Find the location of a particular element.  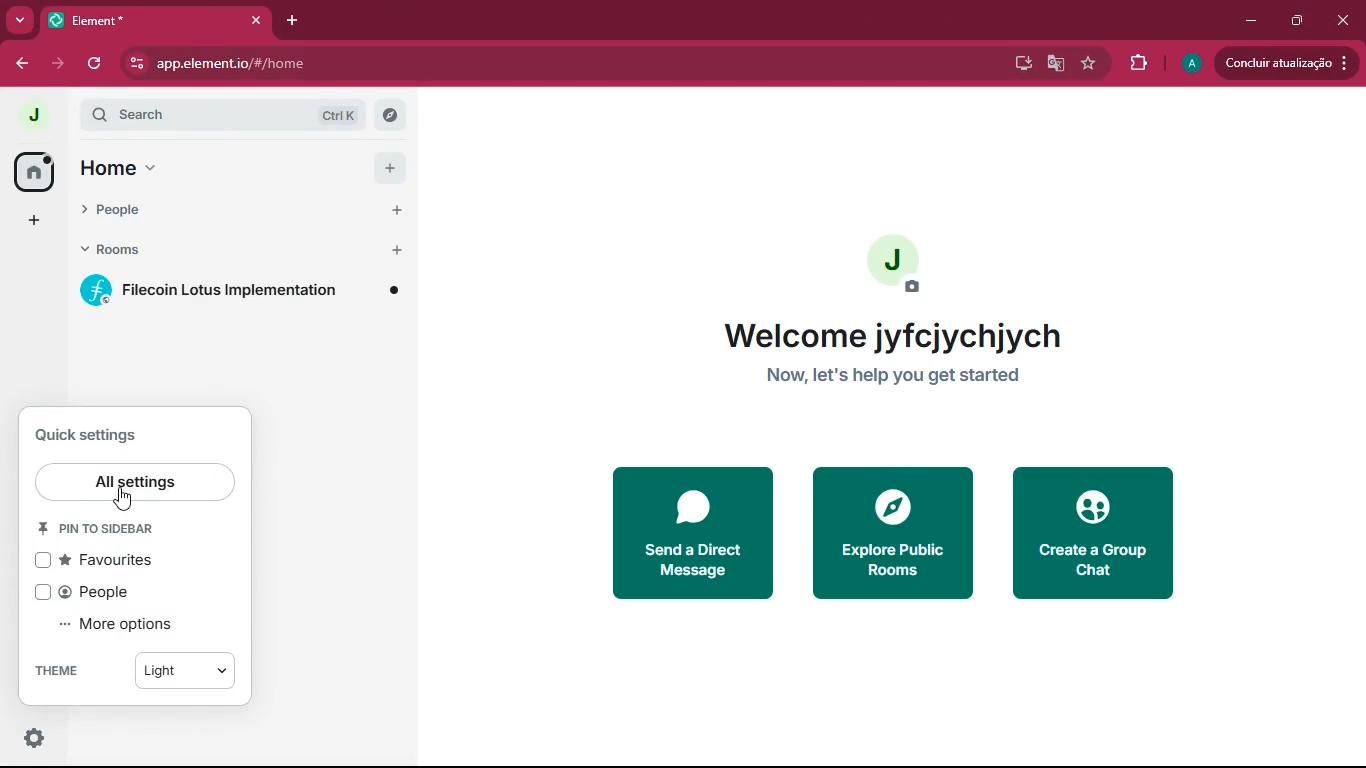

Cursor is located at coordinates (124, 499).